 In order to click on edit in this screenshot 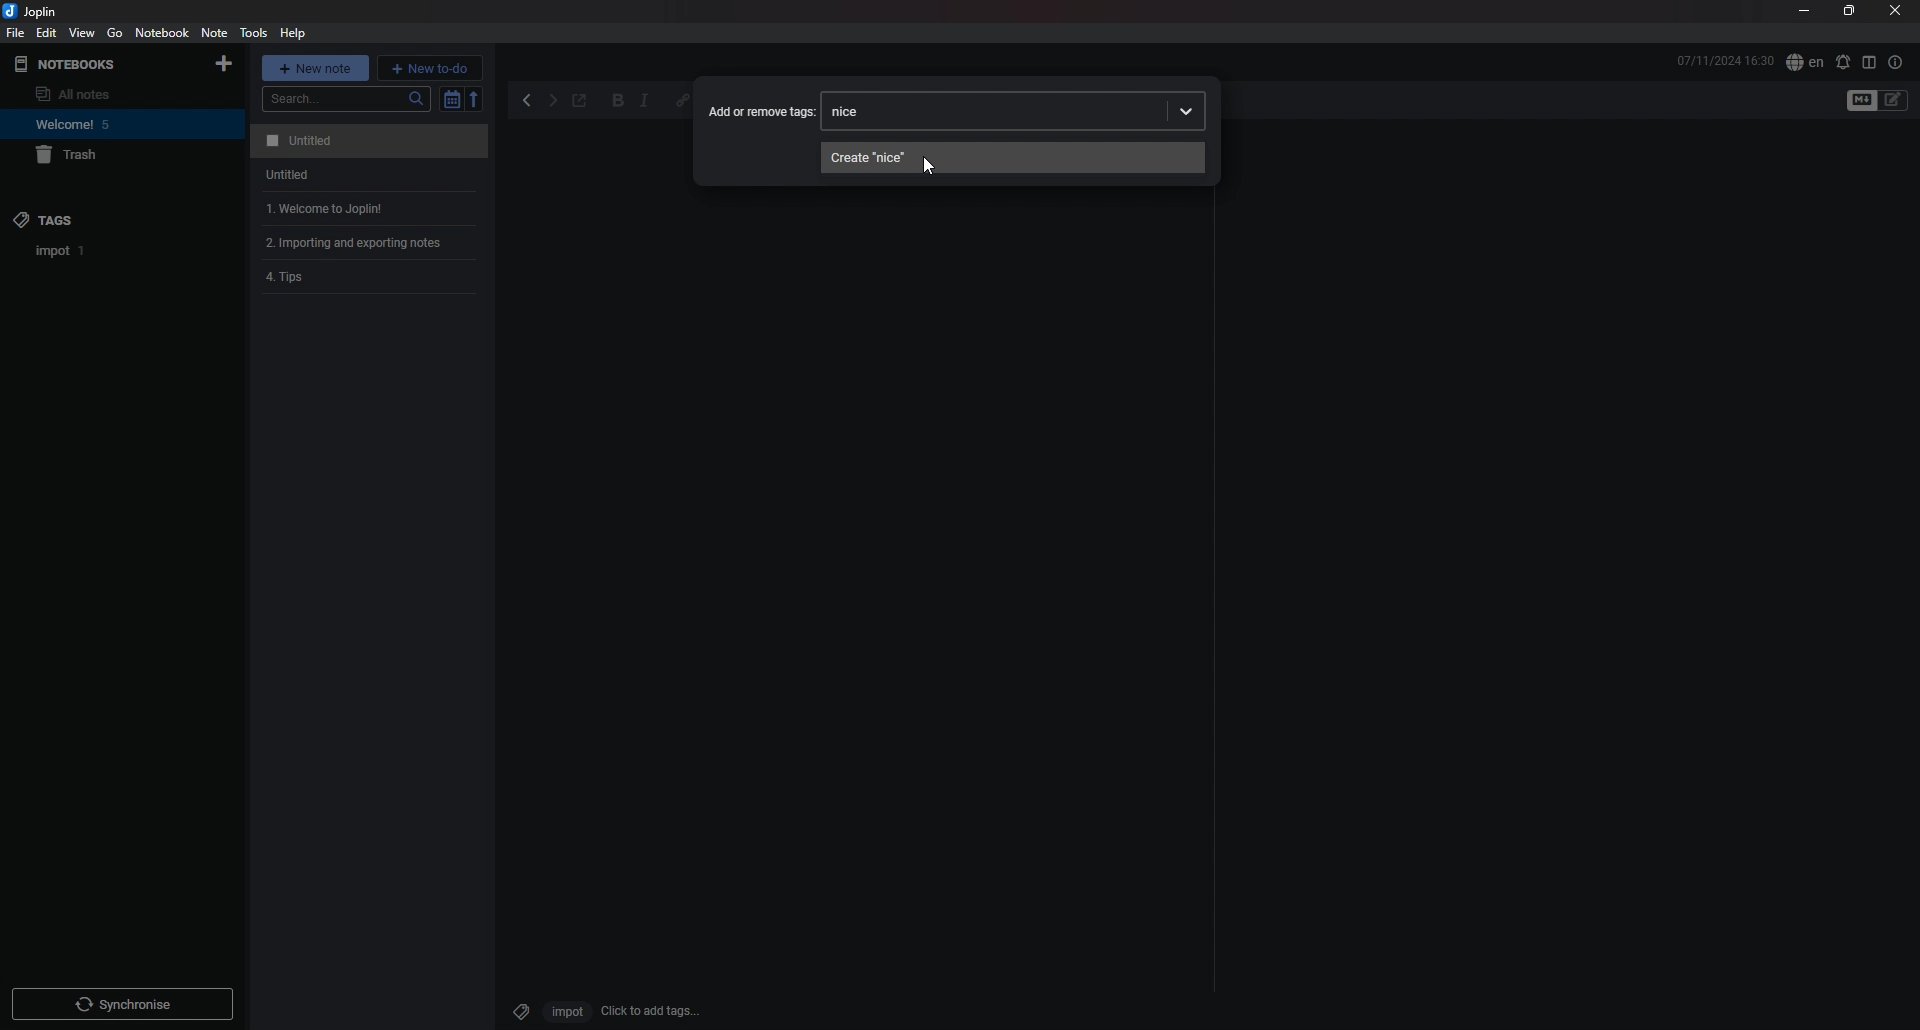, I will do `click(45, 32)`.